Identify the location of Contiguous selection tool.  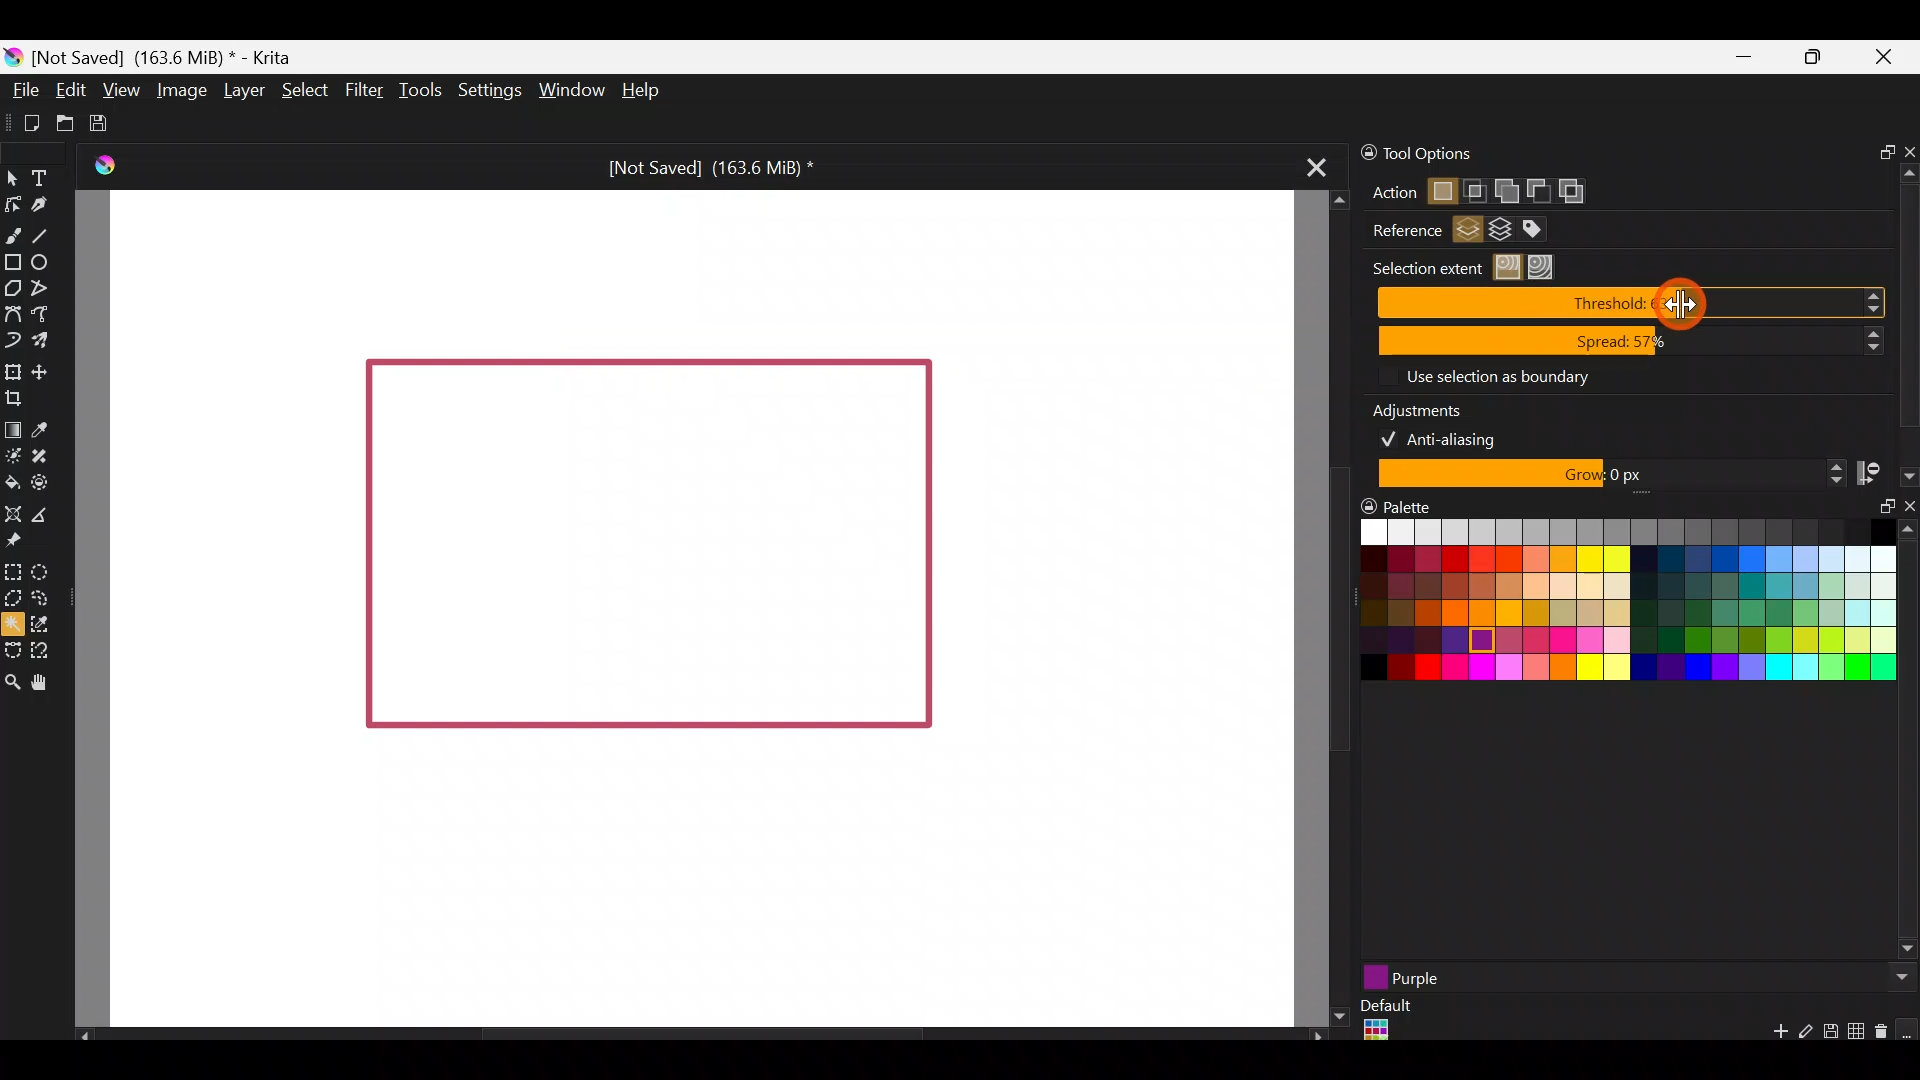
(14, 624).